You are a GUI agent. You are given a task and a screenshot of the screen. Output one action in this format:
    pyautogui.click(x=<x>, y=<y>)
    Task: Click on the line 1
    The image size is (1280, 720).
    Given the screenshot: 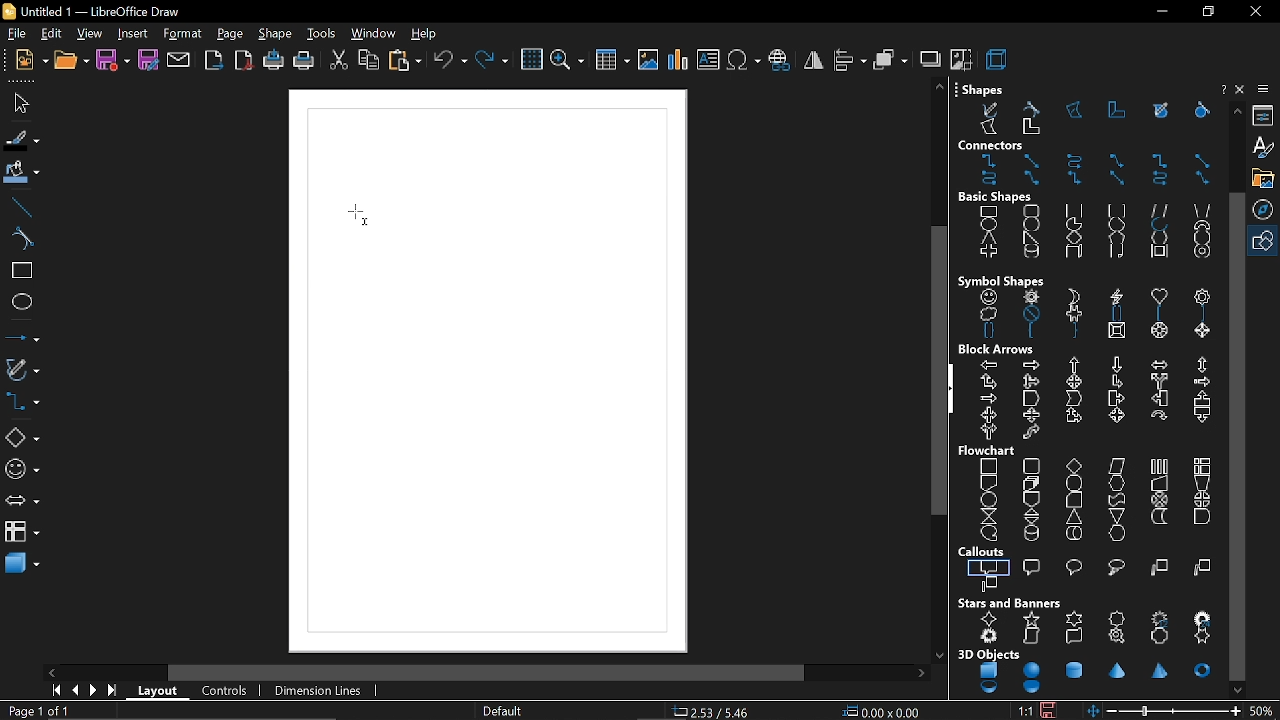 What is the action you would take?
    pyautogui.click(x=1158, y=568)
    